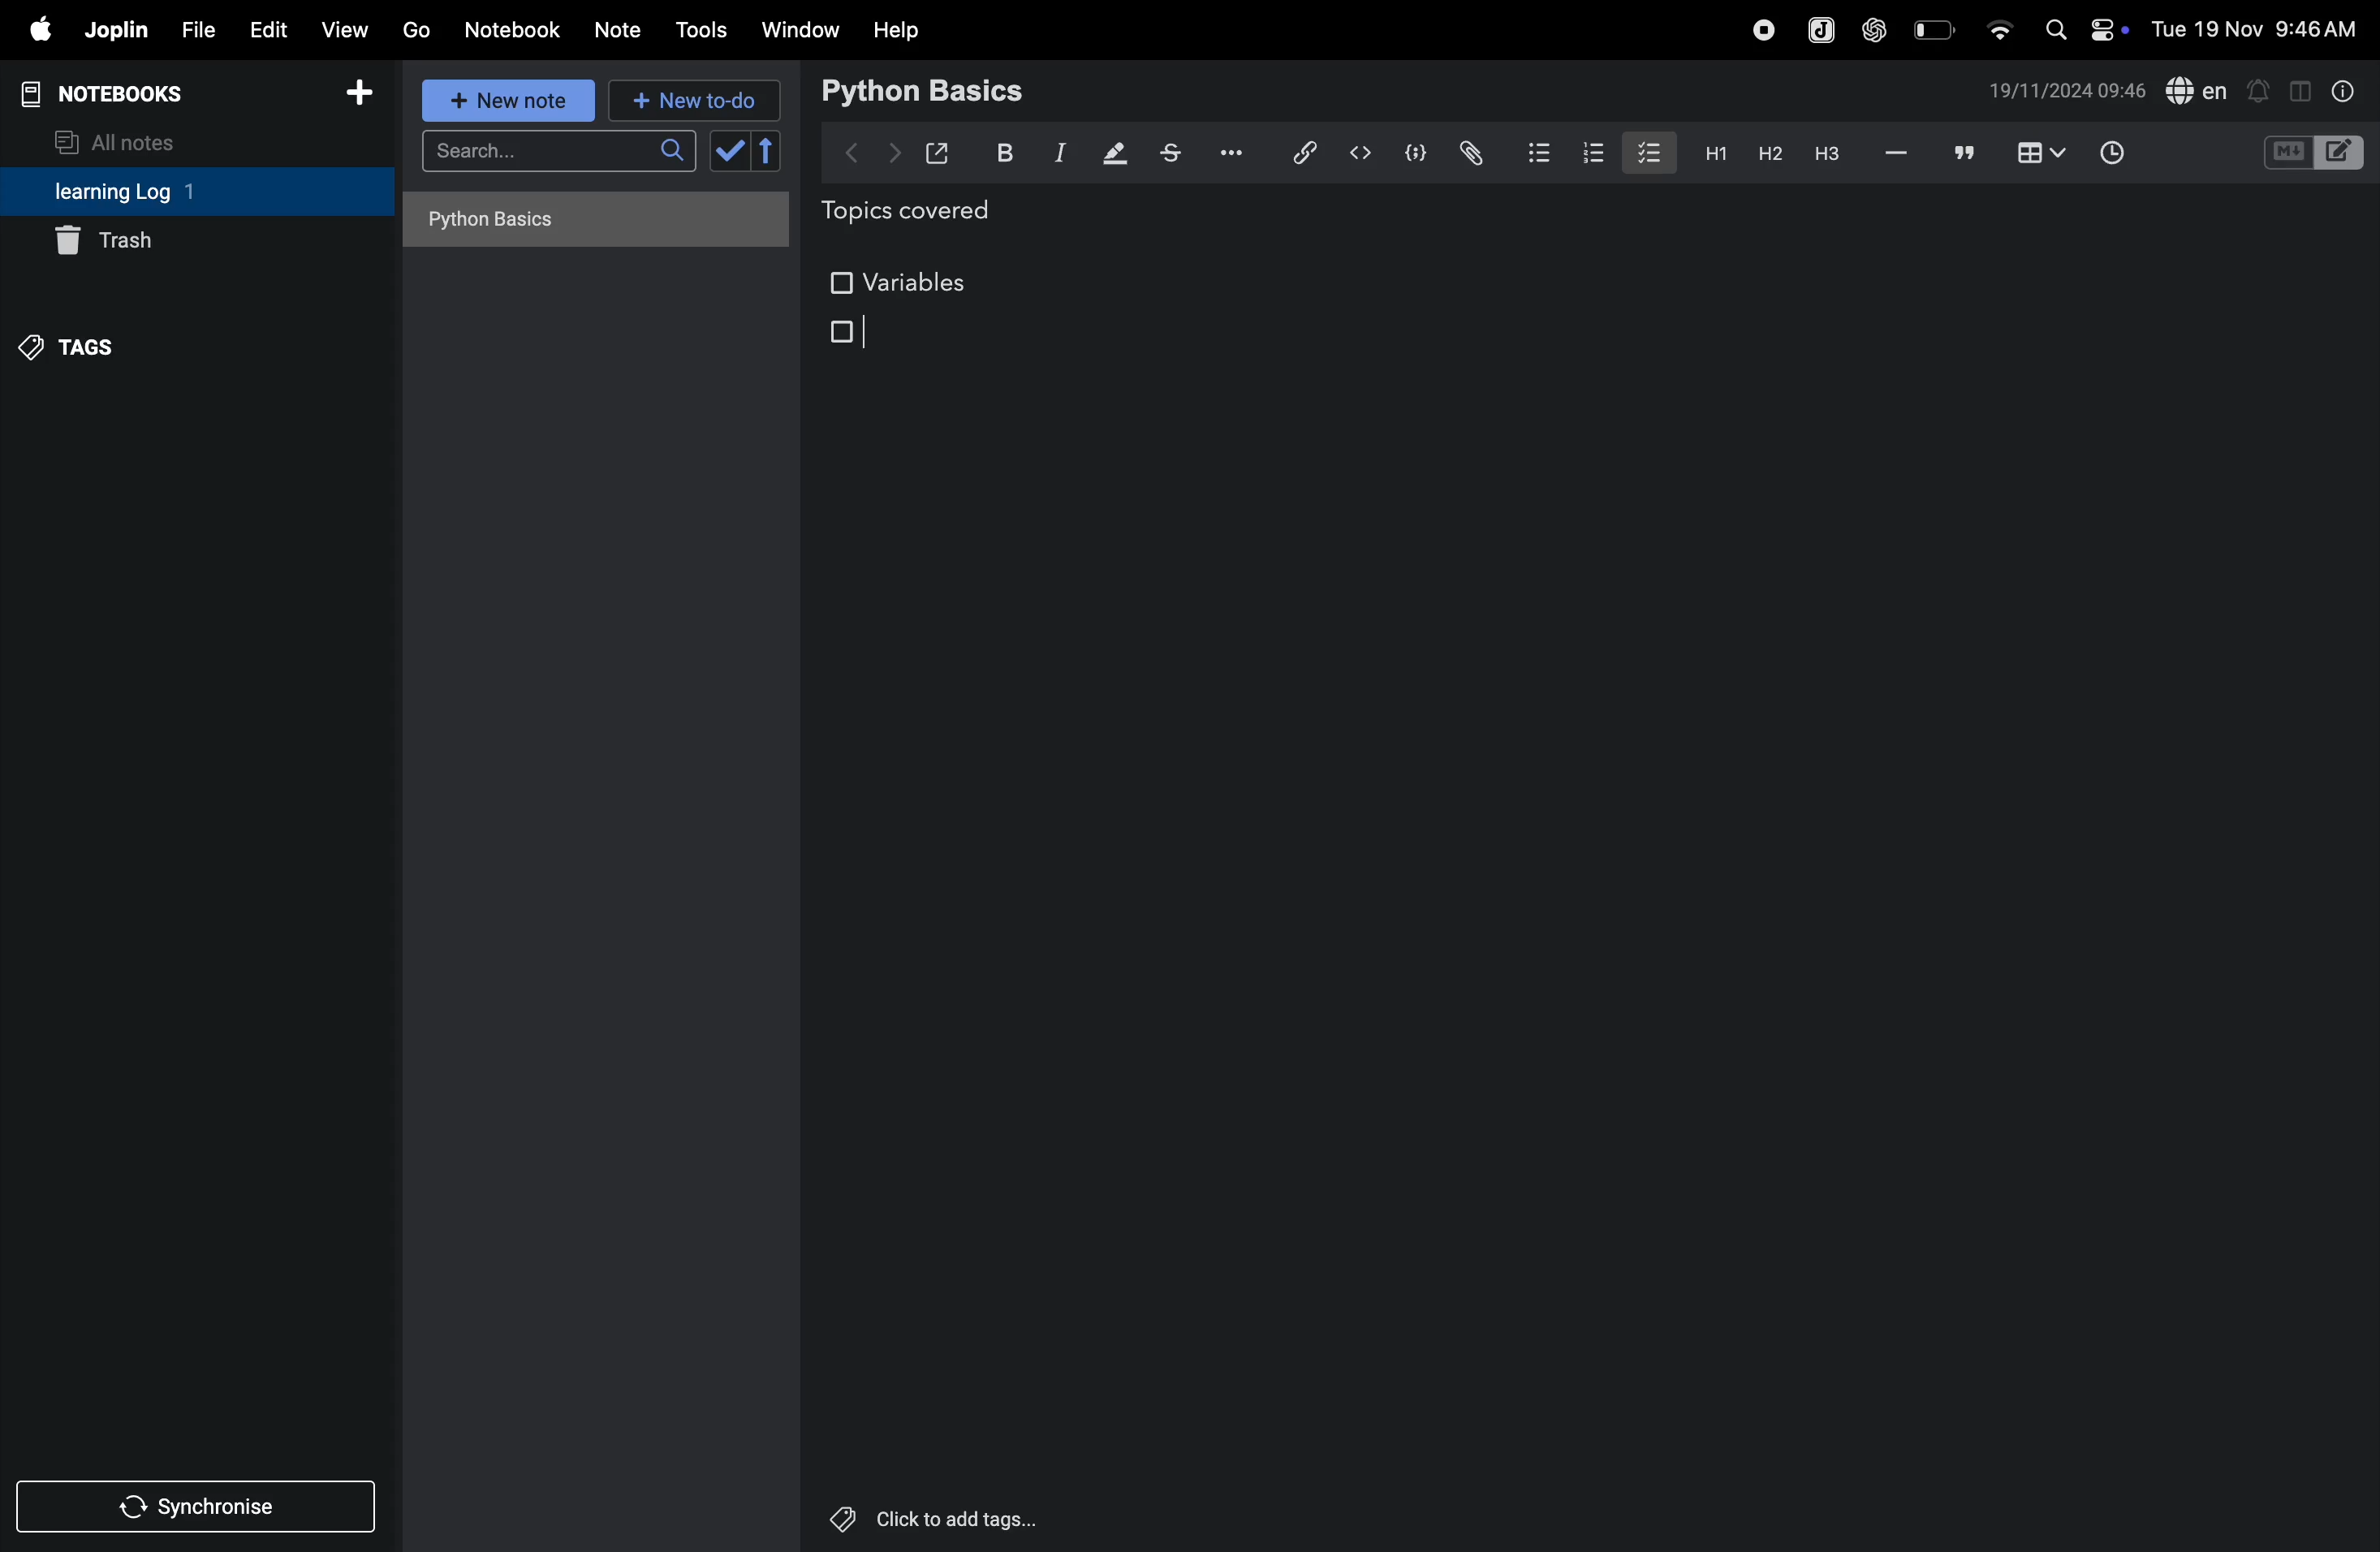 The image size is (2380, 1552). I want to click on notebook, so click(515, 28).